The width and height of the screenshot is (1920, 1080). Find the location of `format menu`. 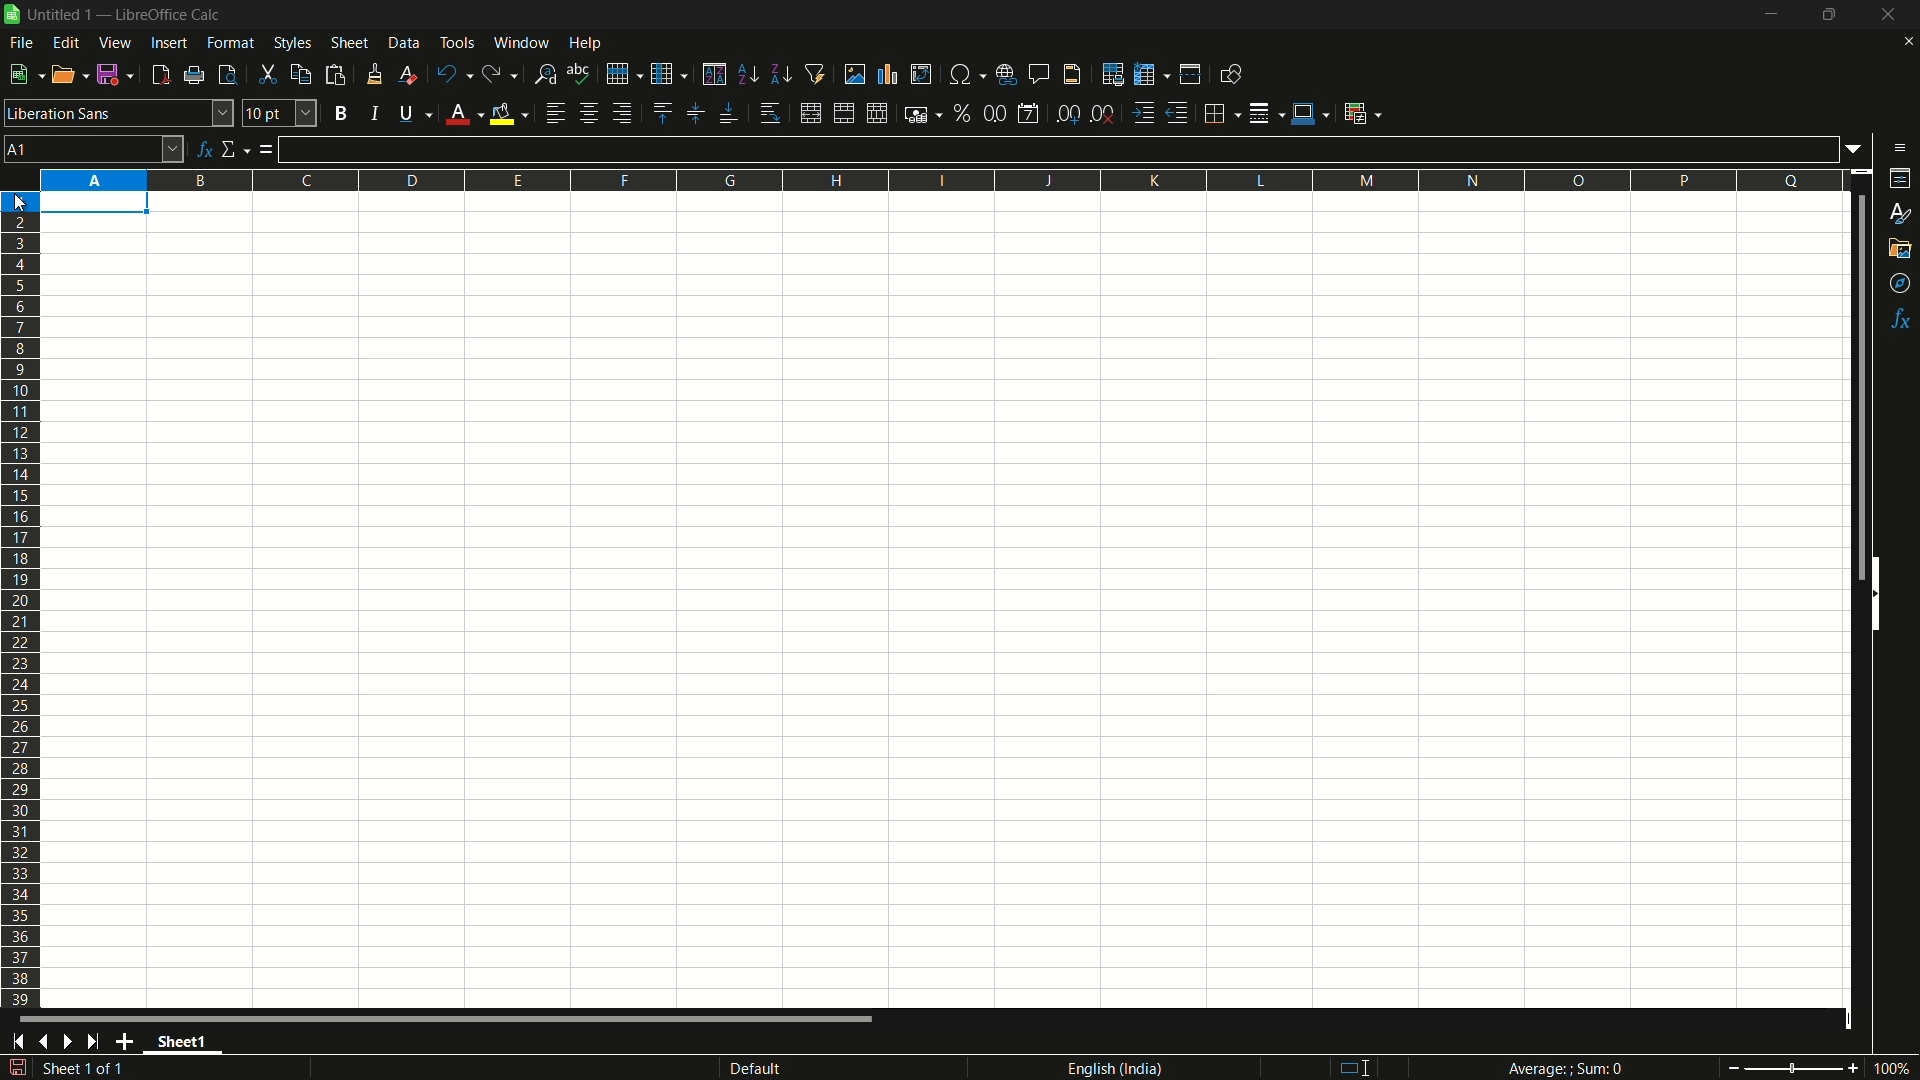

format menu is located at coordinates (231, 43).